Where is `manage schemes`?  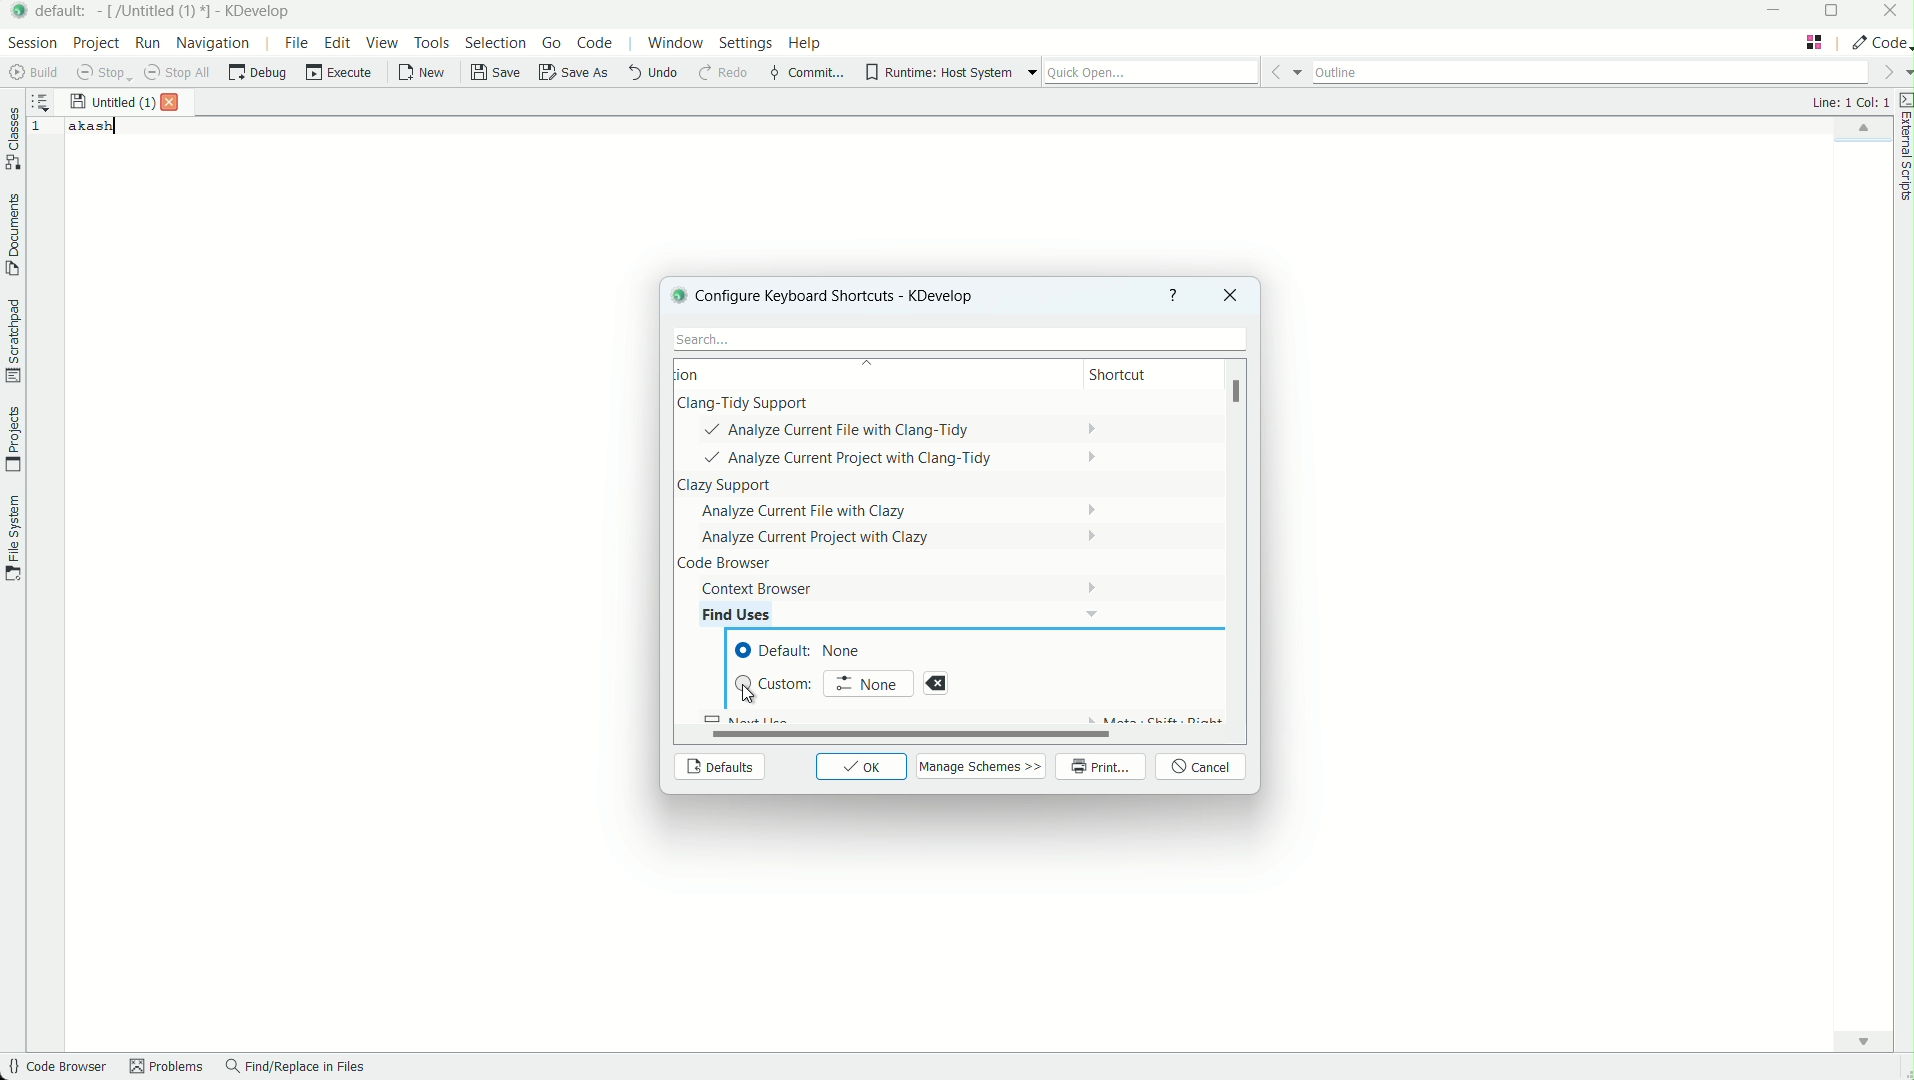
manage schemes is located at coordinates (983, 766).